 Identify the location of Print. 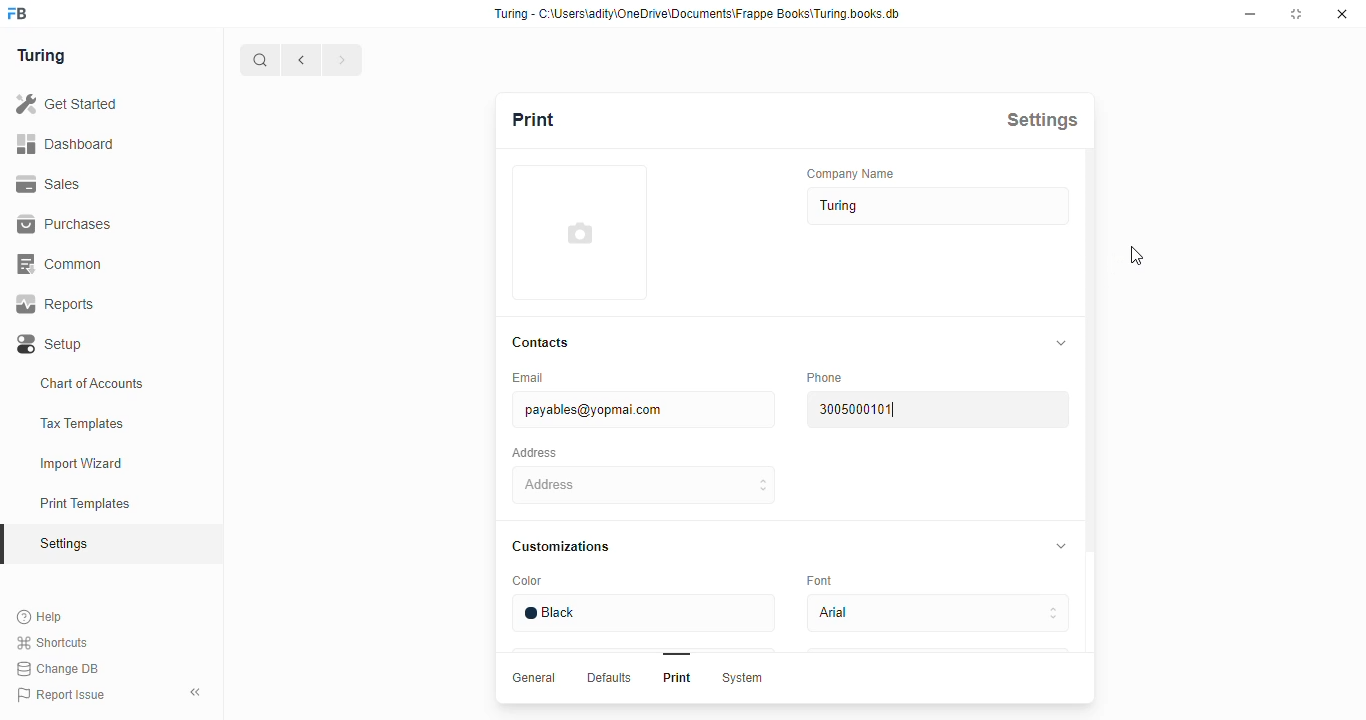
(552, 122).